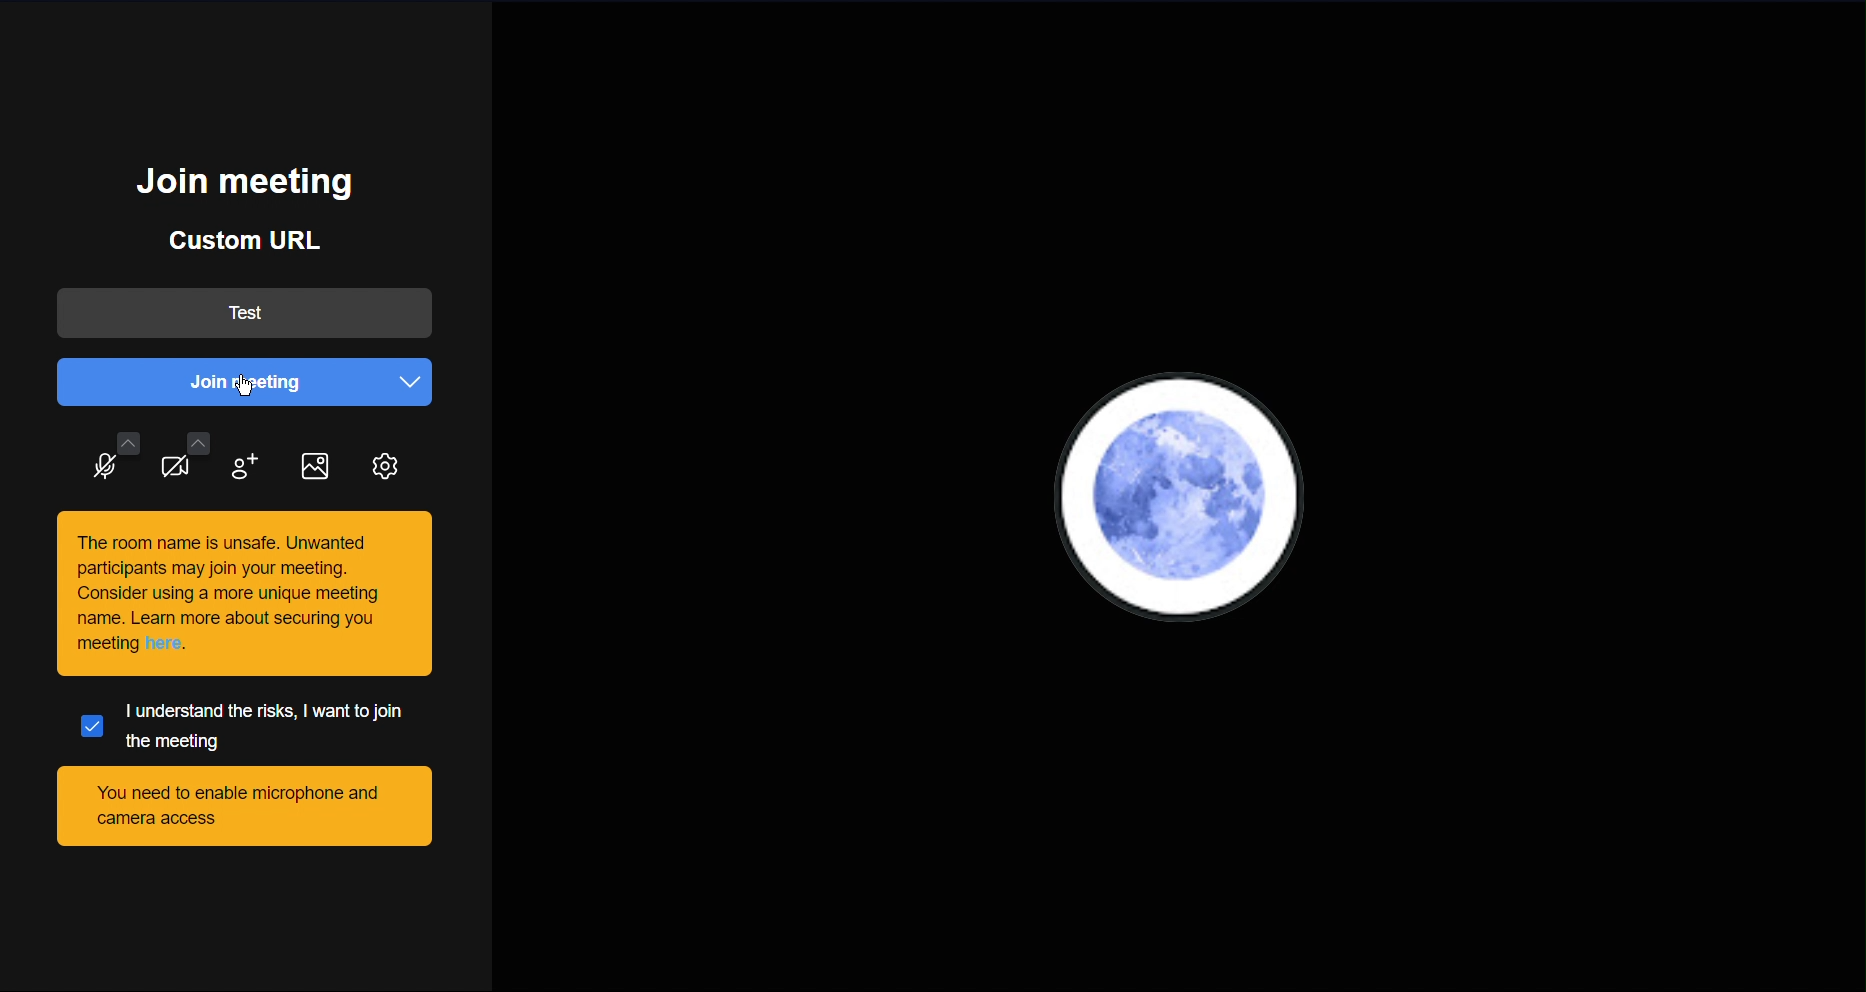  Describe the element at coordinates (184, 459) in the screenshot. I see `Video` at that location.